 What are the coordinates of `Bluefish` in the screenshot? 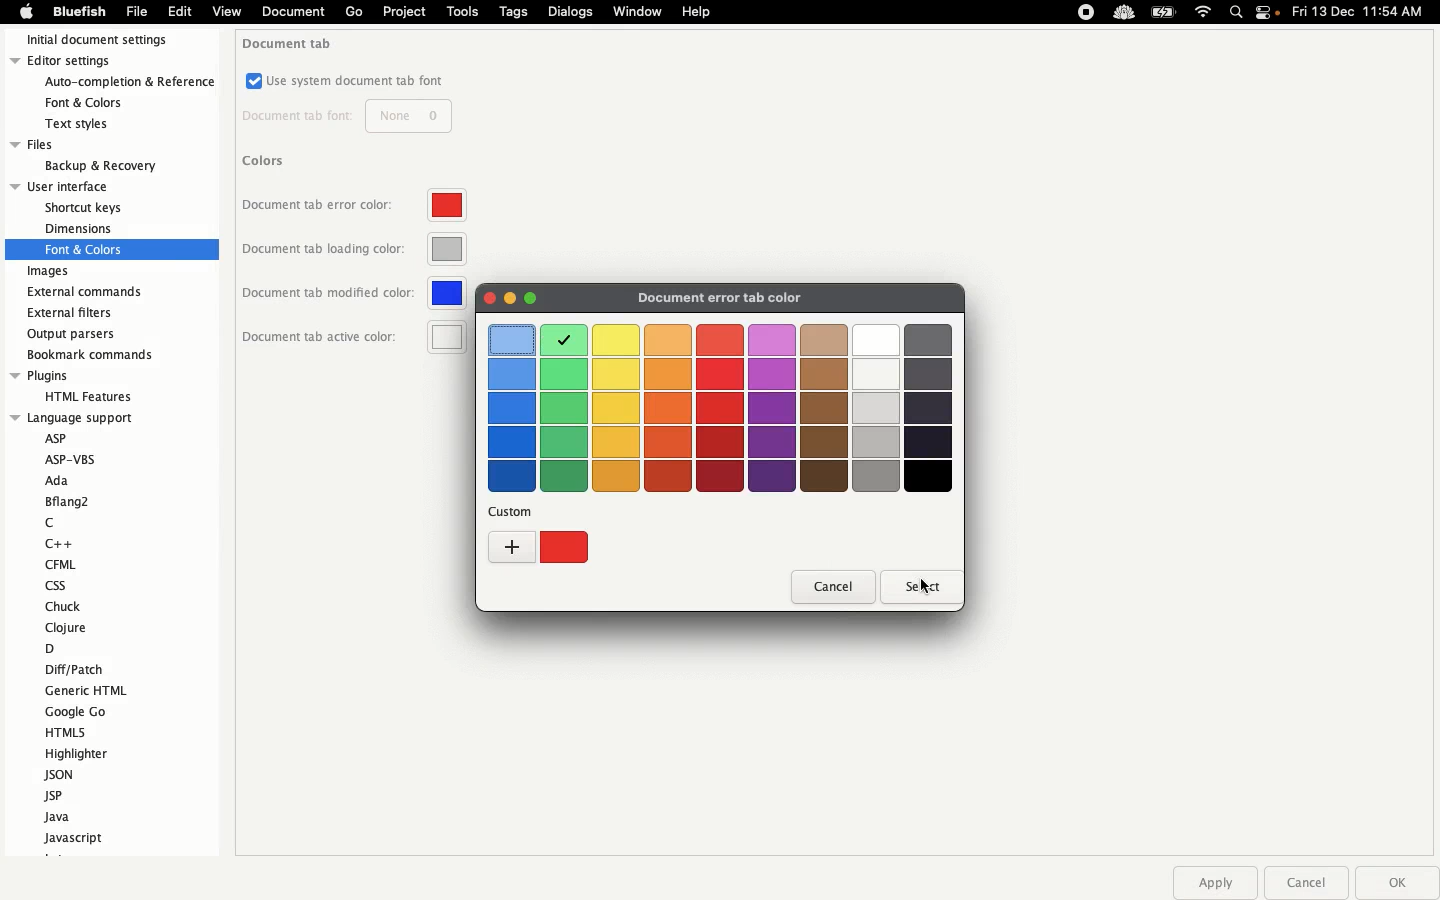 It's located at (76, 12).